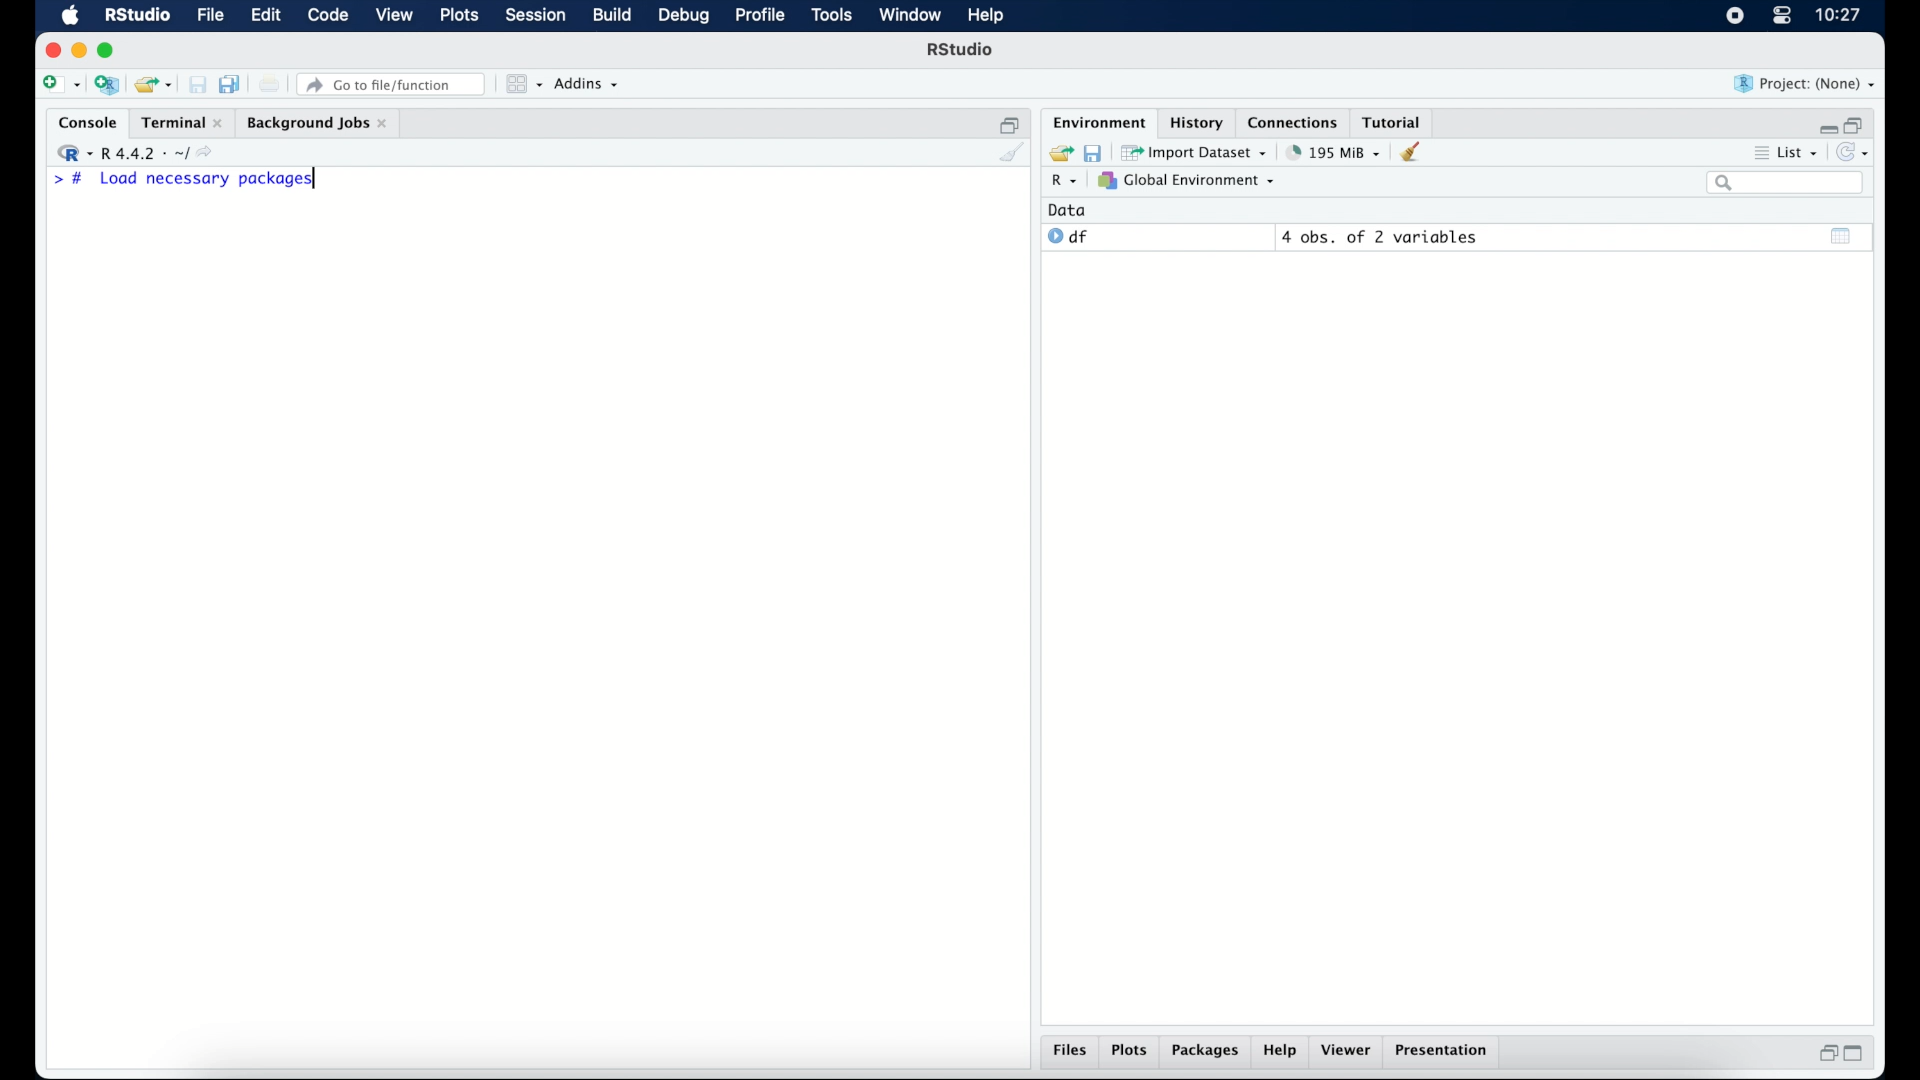 The image size is (1920, 1080). What do you see at coordinates (1010, 123) in the screenshot?
I see `restore down` at bounding box center [1010, 123].